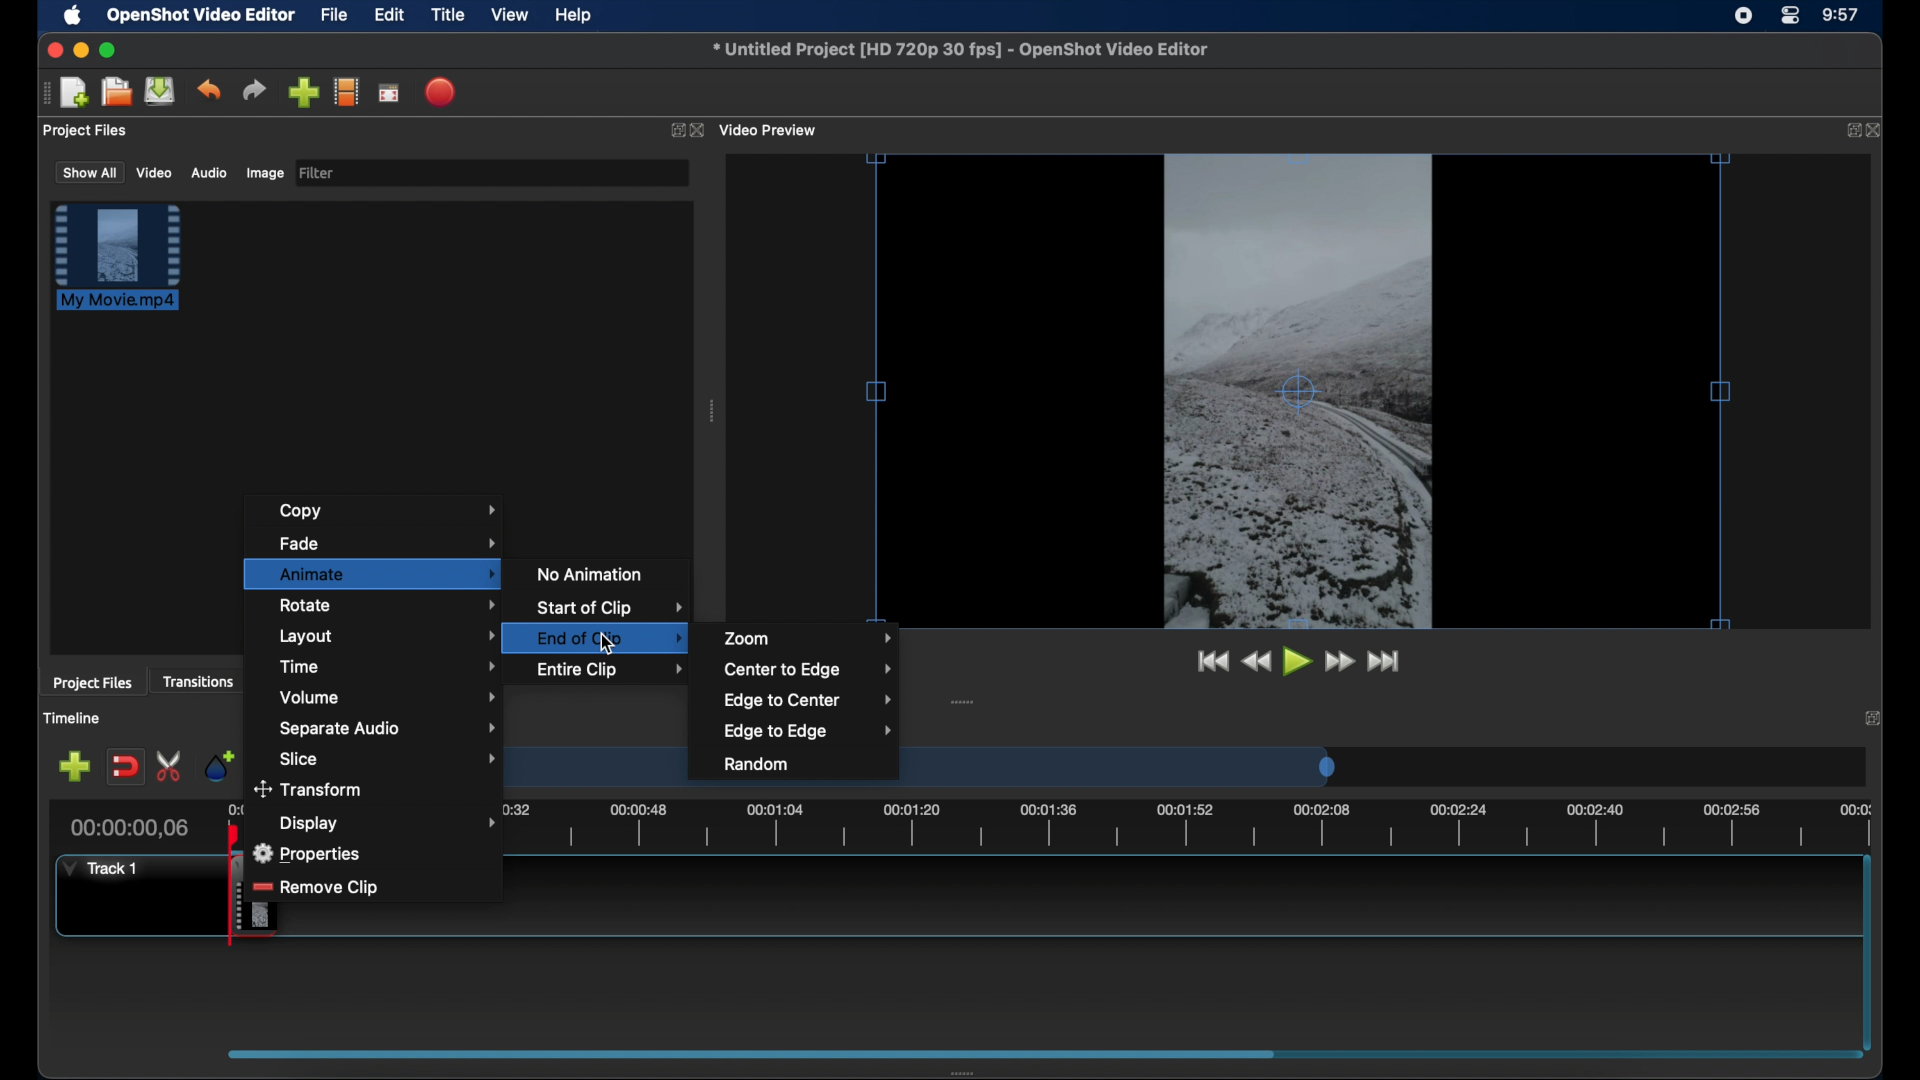 The height and width of the screenshot is (1080, 1920). What do you see at coordinates (1385, 661) in the screenshot?
I see `jumpt to  end` at bounding box center [1385, 661].